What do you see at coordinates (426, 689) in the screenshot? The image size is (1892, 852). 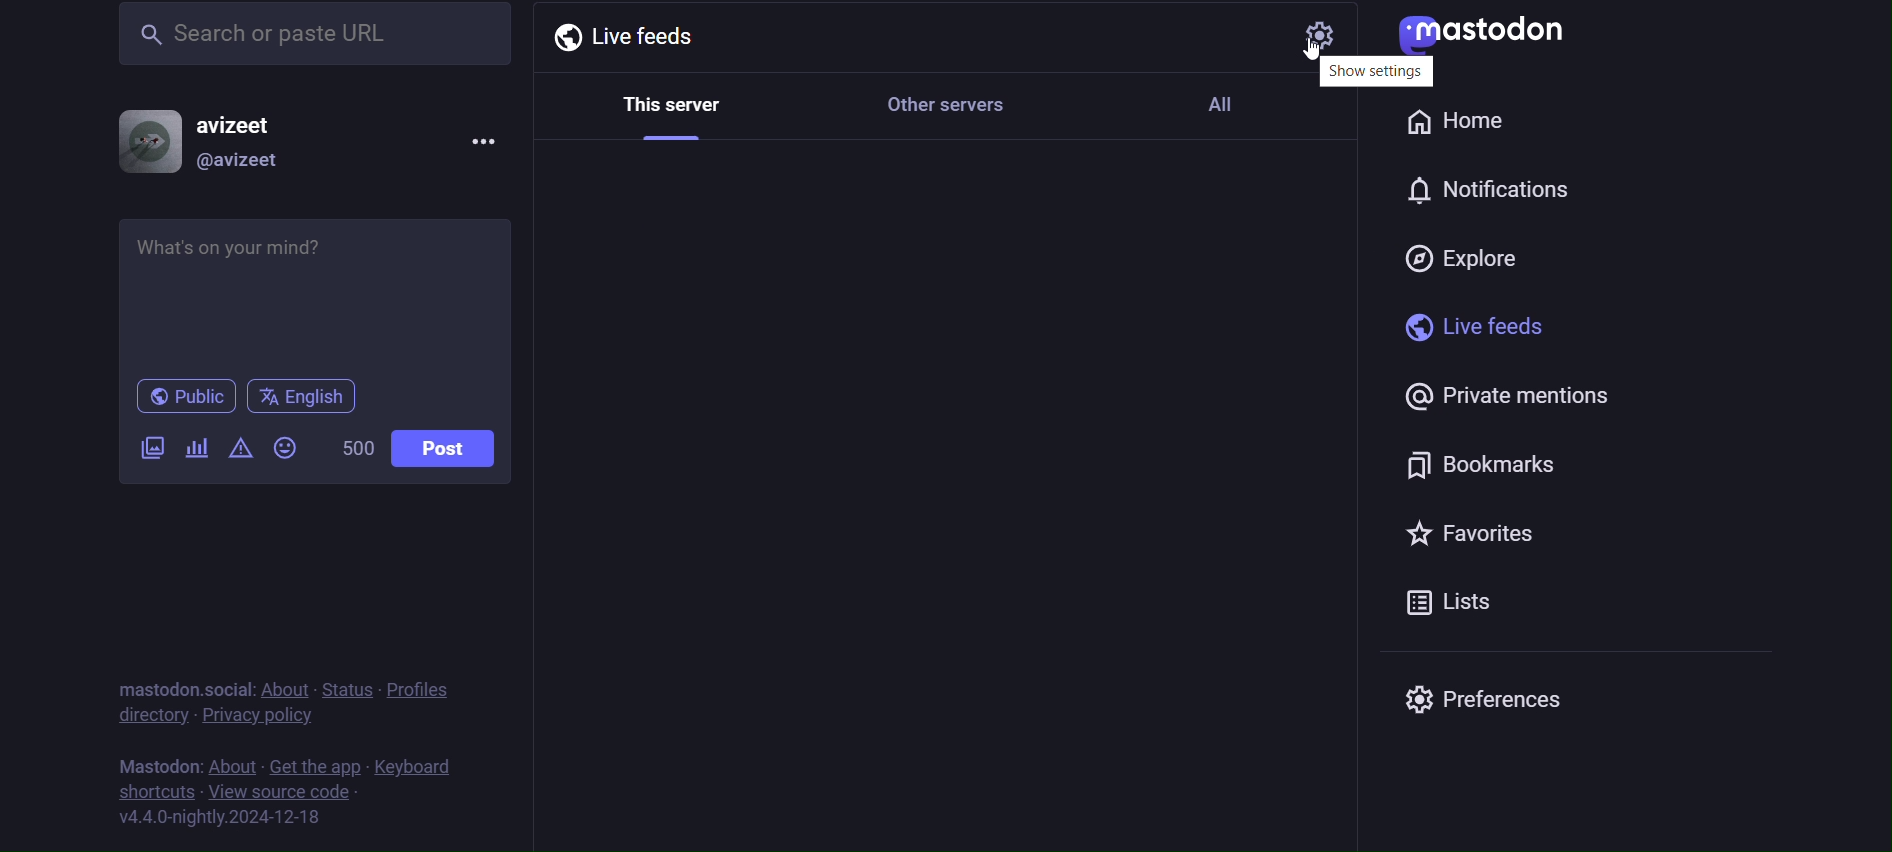 I see `profiles` at bounding box center [426, 689].